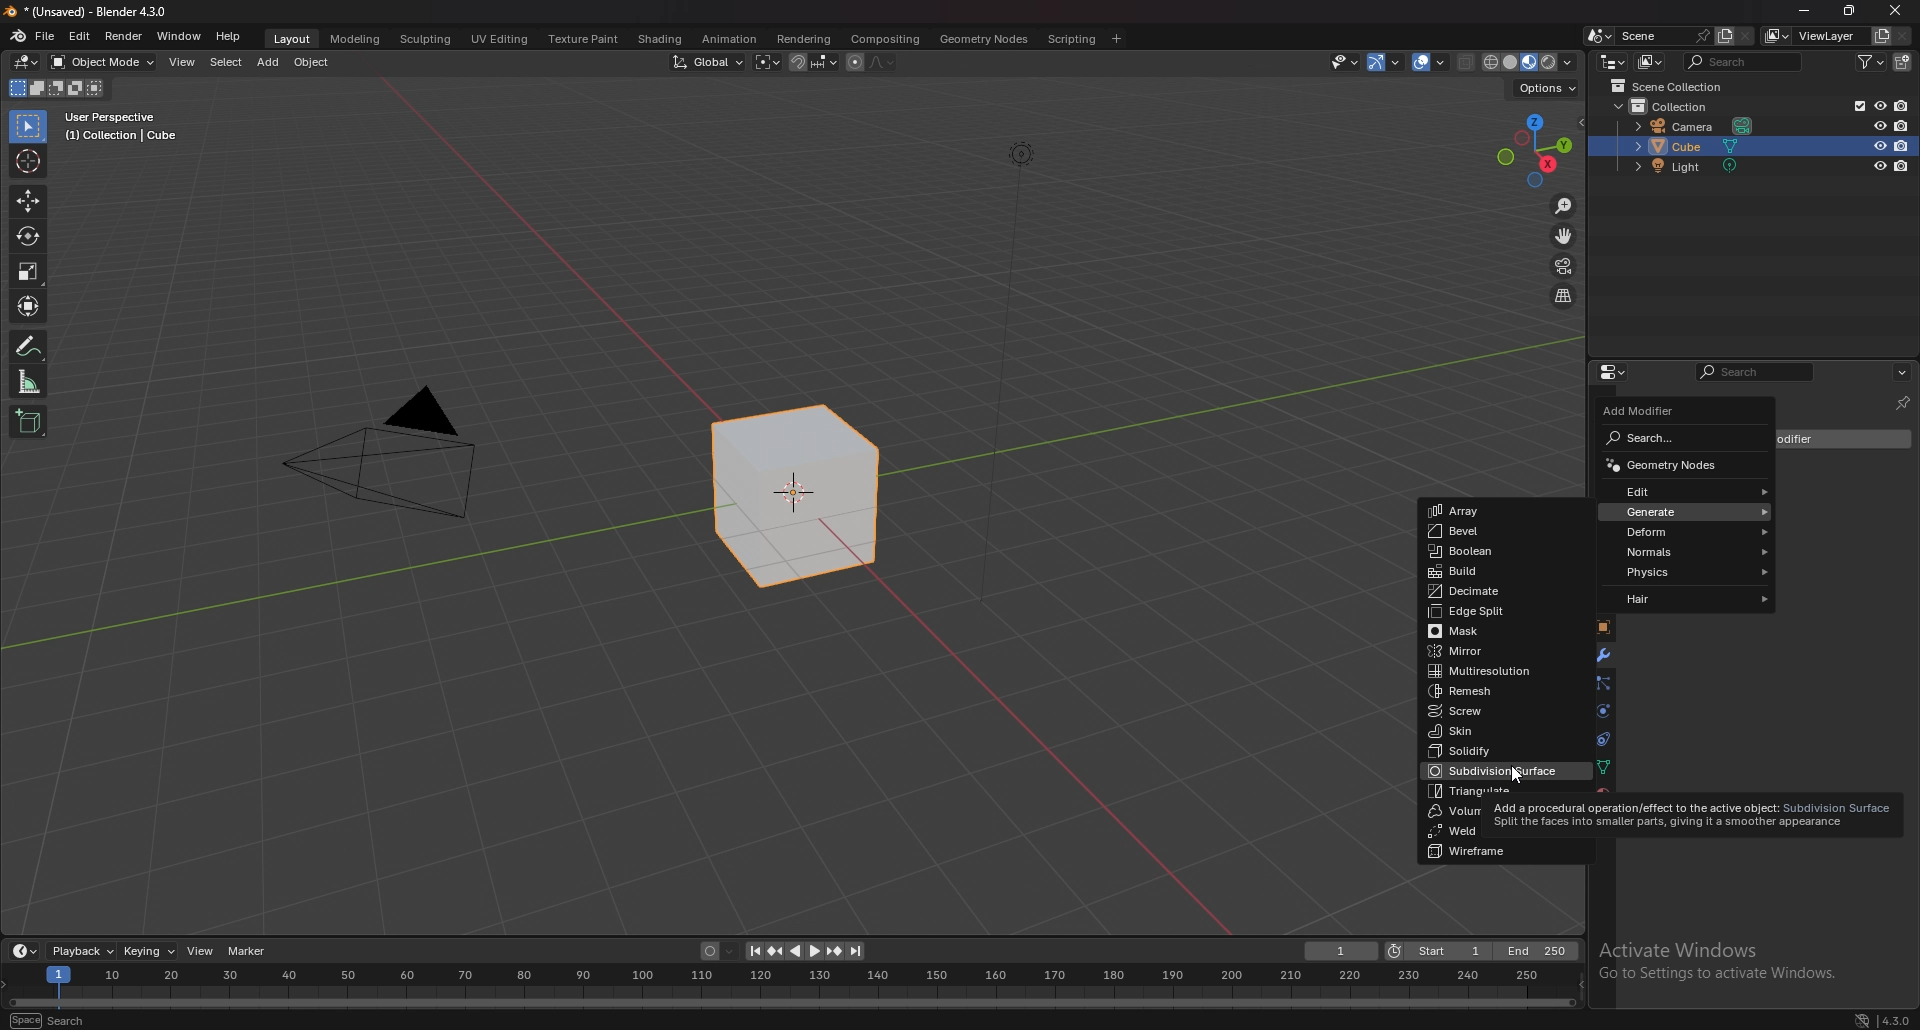 The height and width of the screenshot is (1030, 1920). I want to click on jump to keyframe, so click(835, 951).